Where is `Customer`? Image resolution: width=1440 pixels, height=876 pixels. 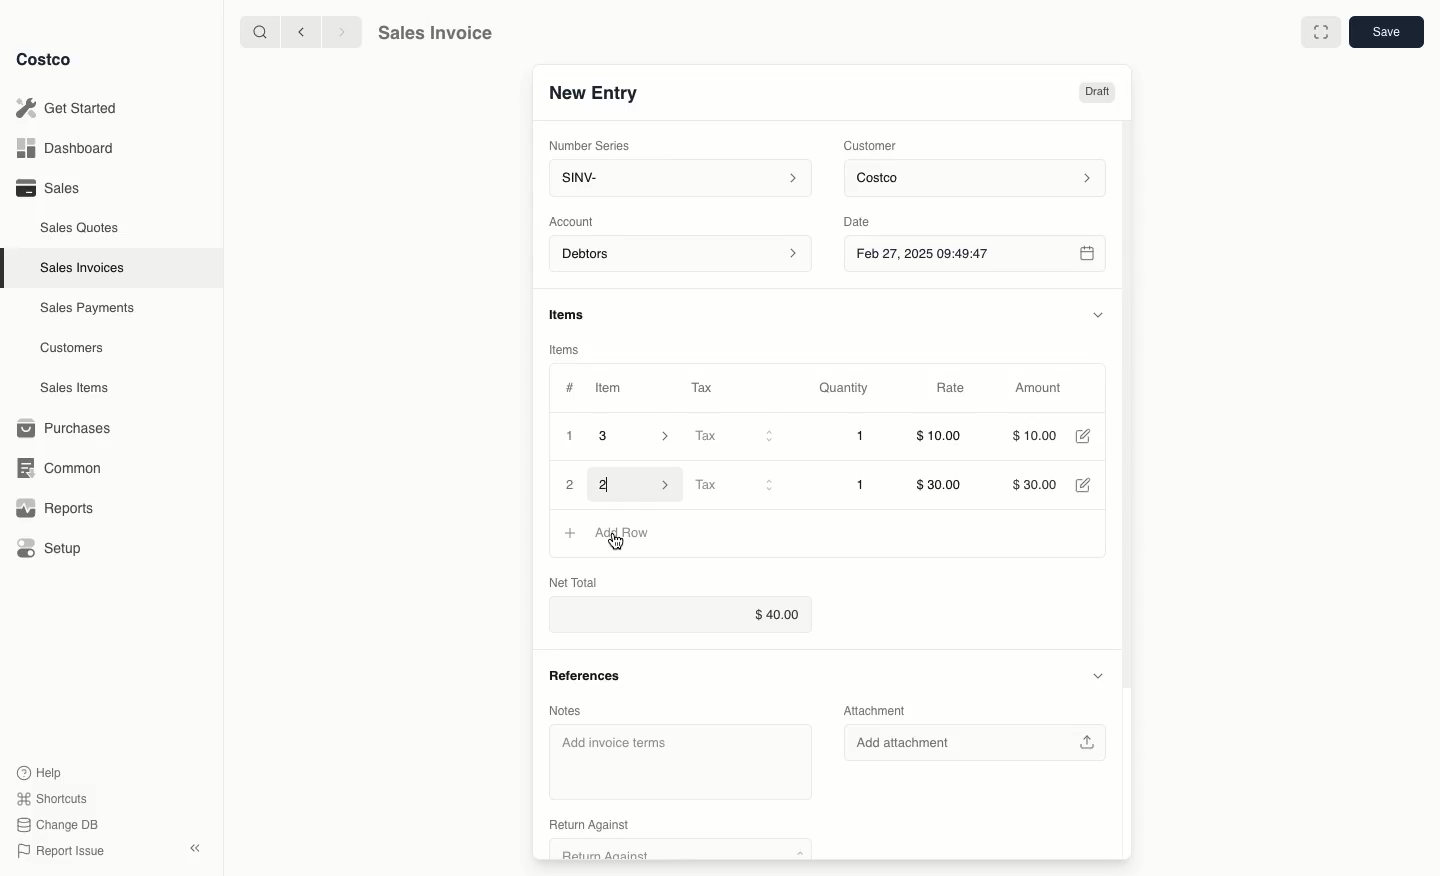
Customer is located at coordinates (871, 144).